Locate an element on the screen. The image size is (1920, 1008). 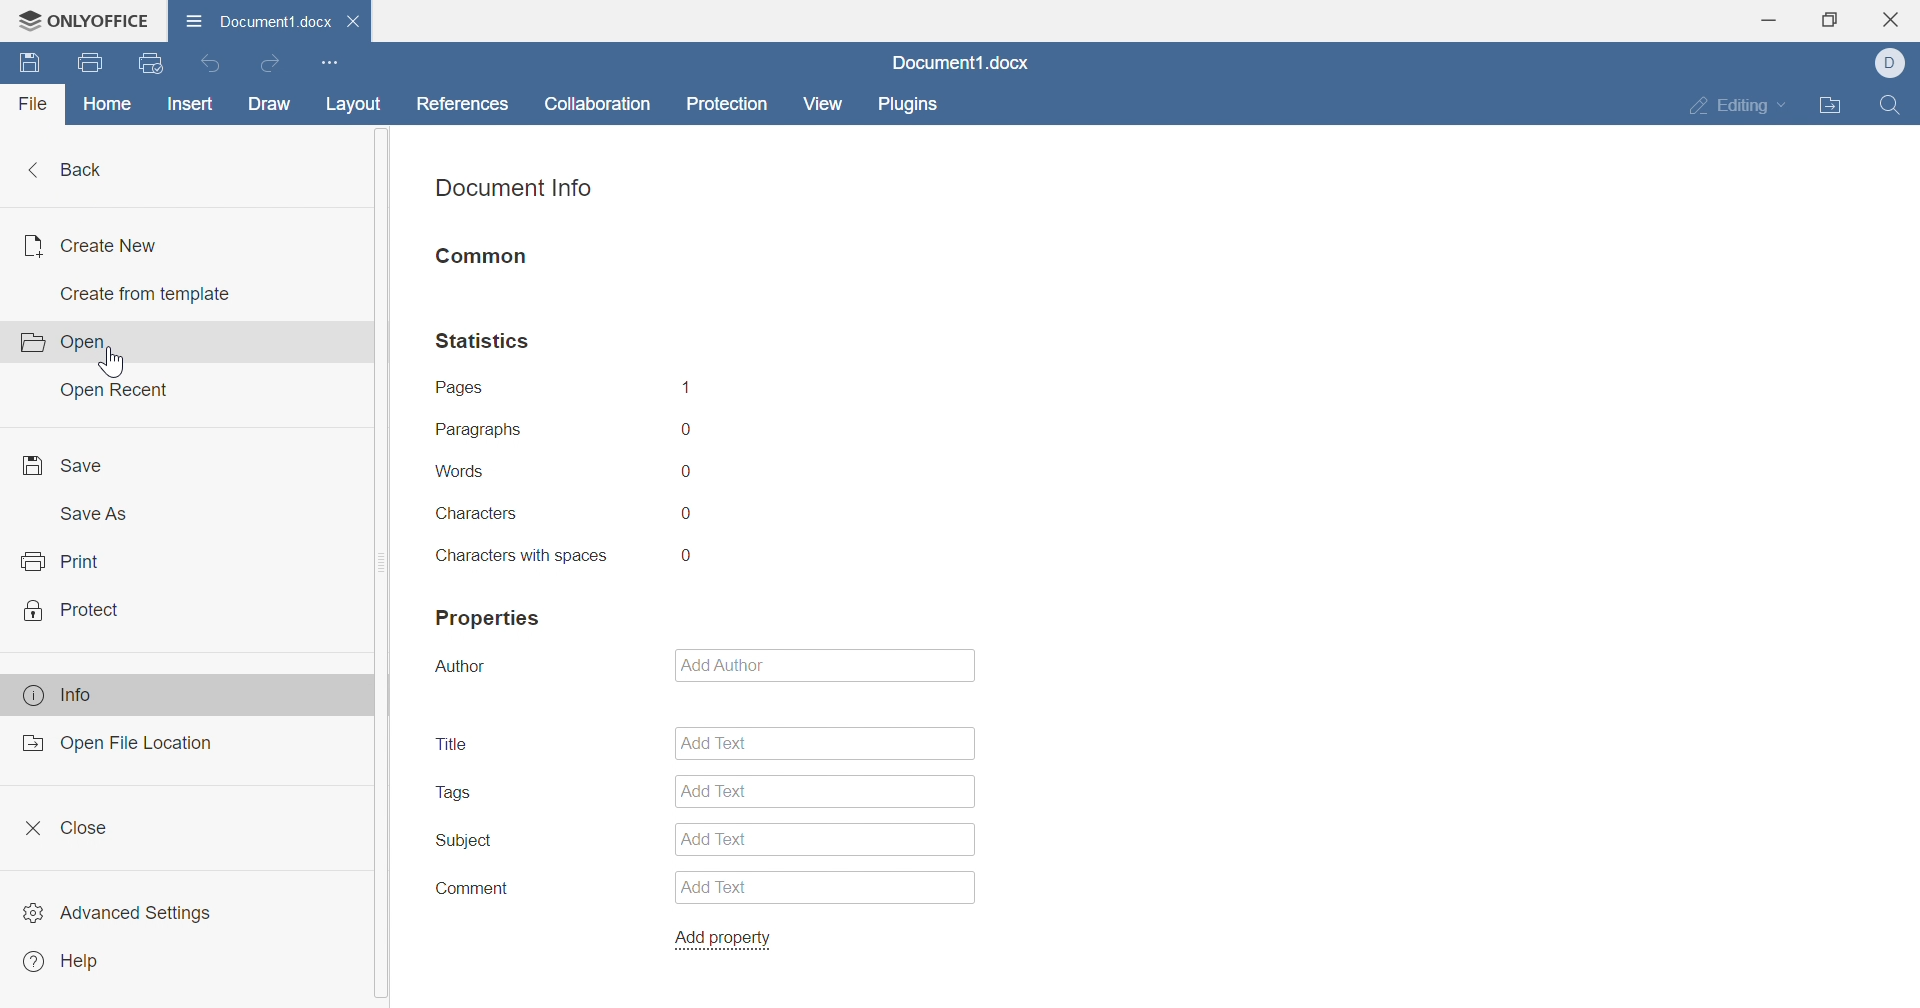
undo is located at coordinates (211, 66).